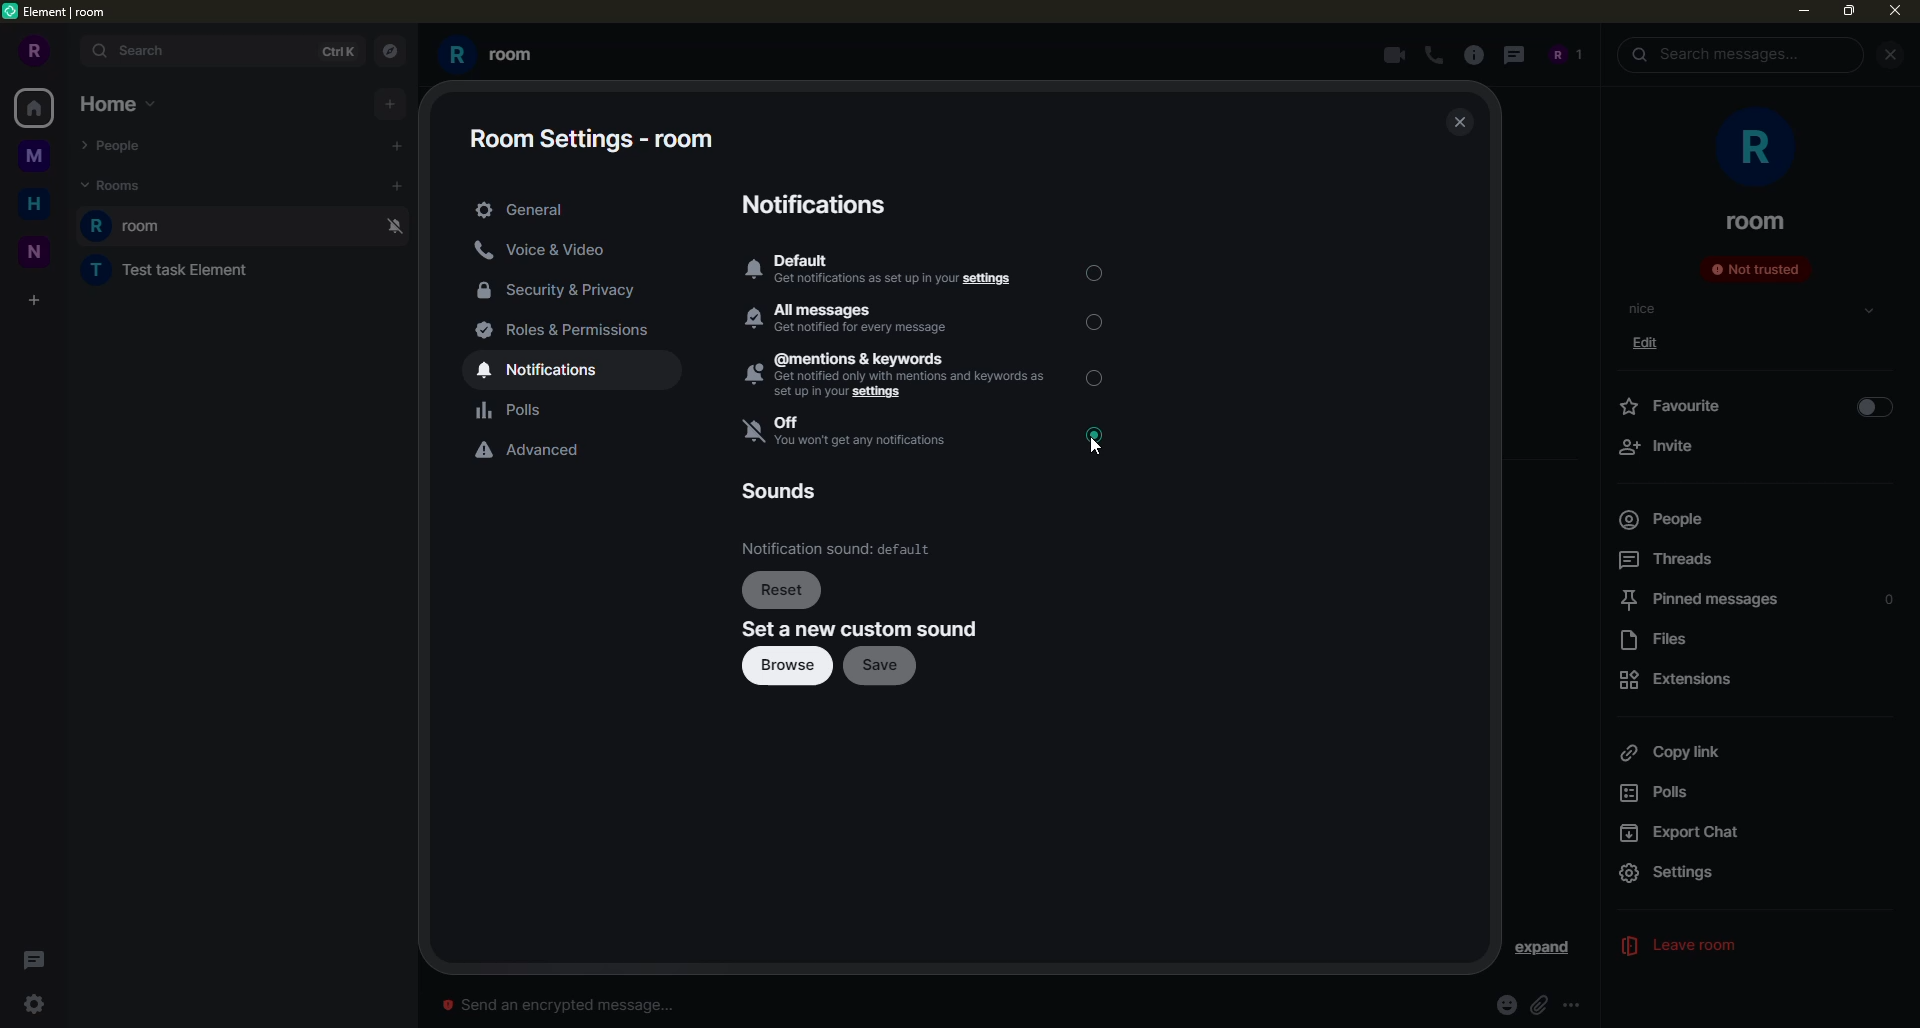 This screenshot has height=1028, width=1920. What do you see at coordinates (1696, 600) in the screenshot?
I see `pinned messages` at bounding box center [1696, 600].